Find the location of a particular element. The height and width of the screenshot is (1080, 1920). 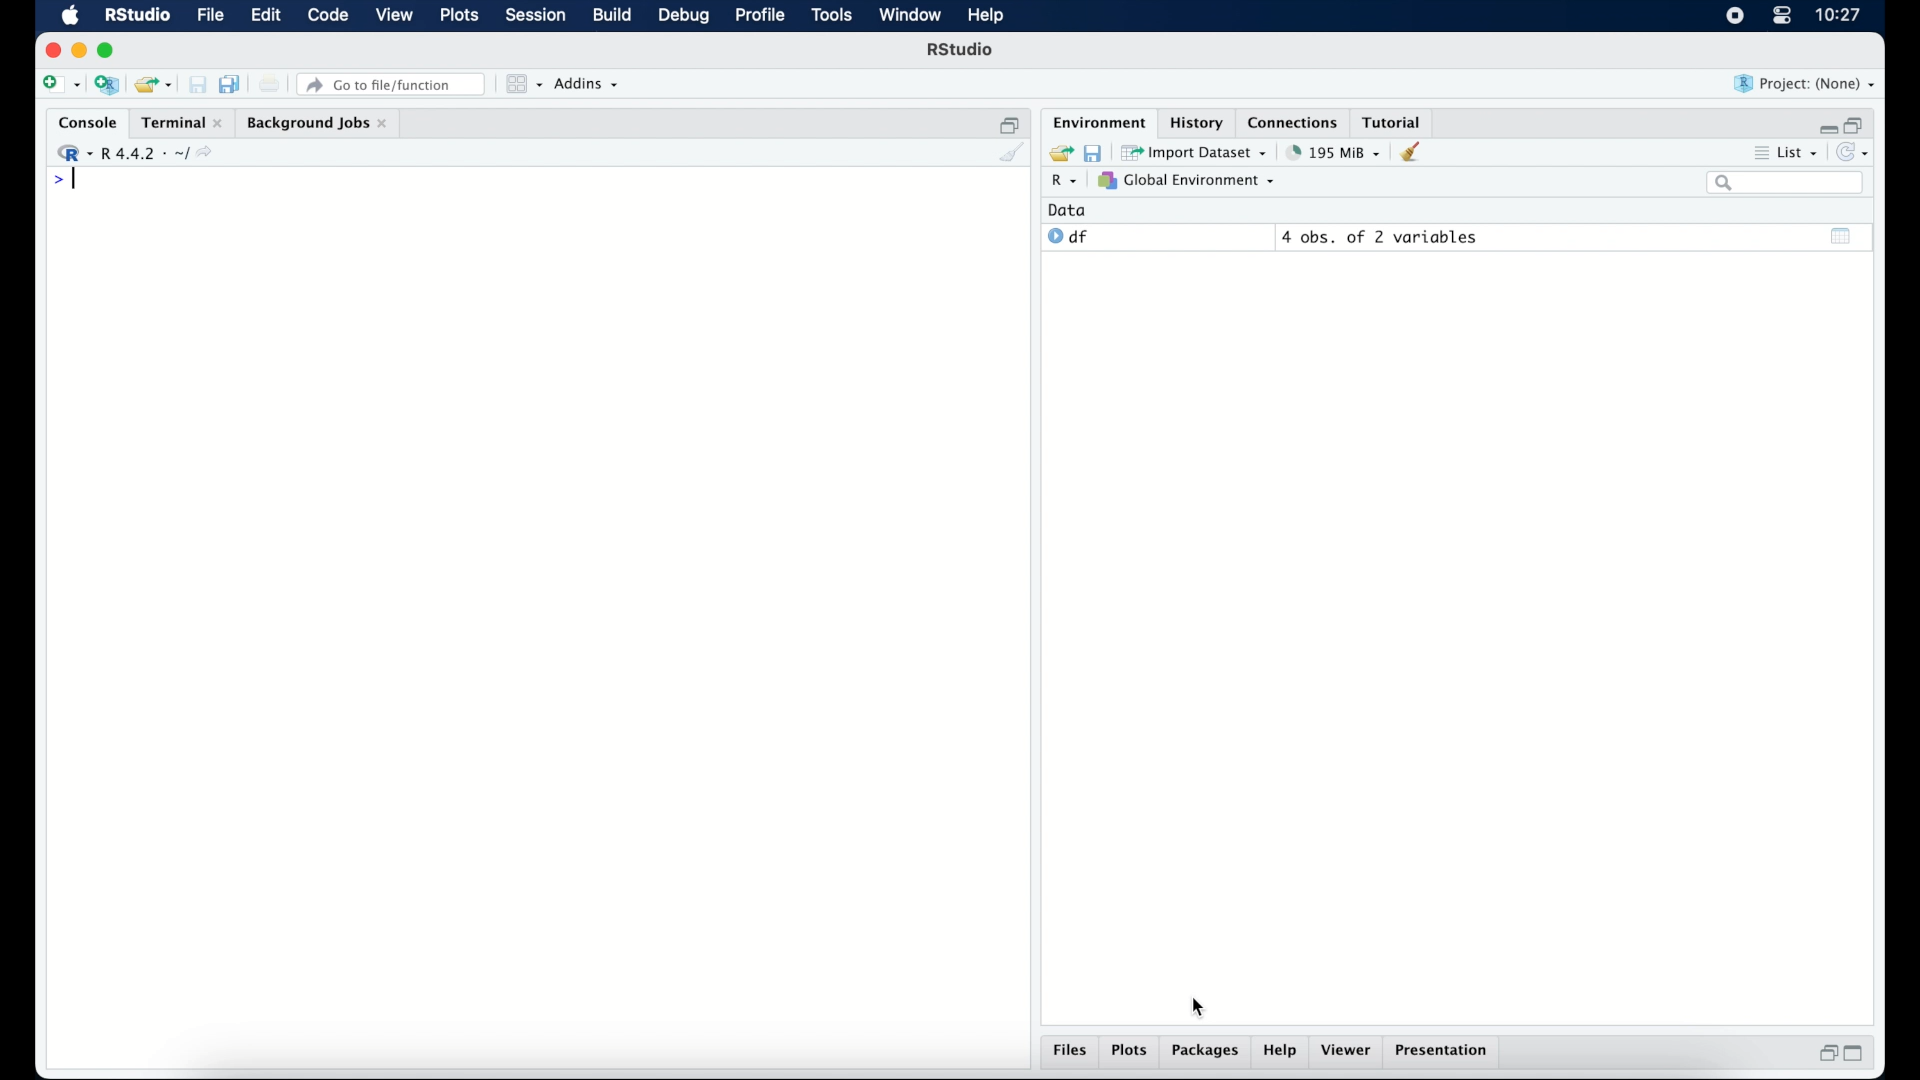

profile is located at coordinates (760, 16).